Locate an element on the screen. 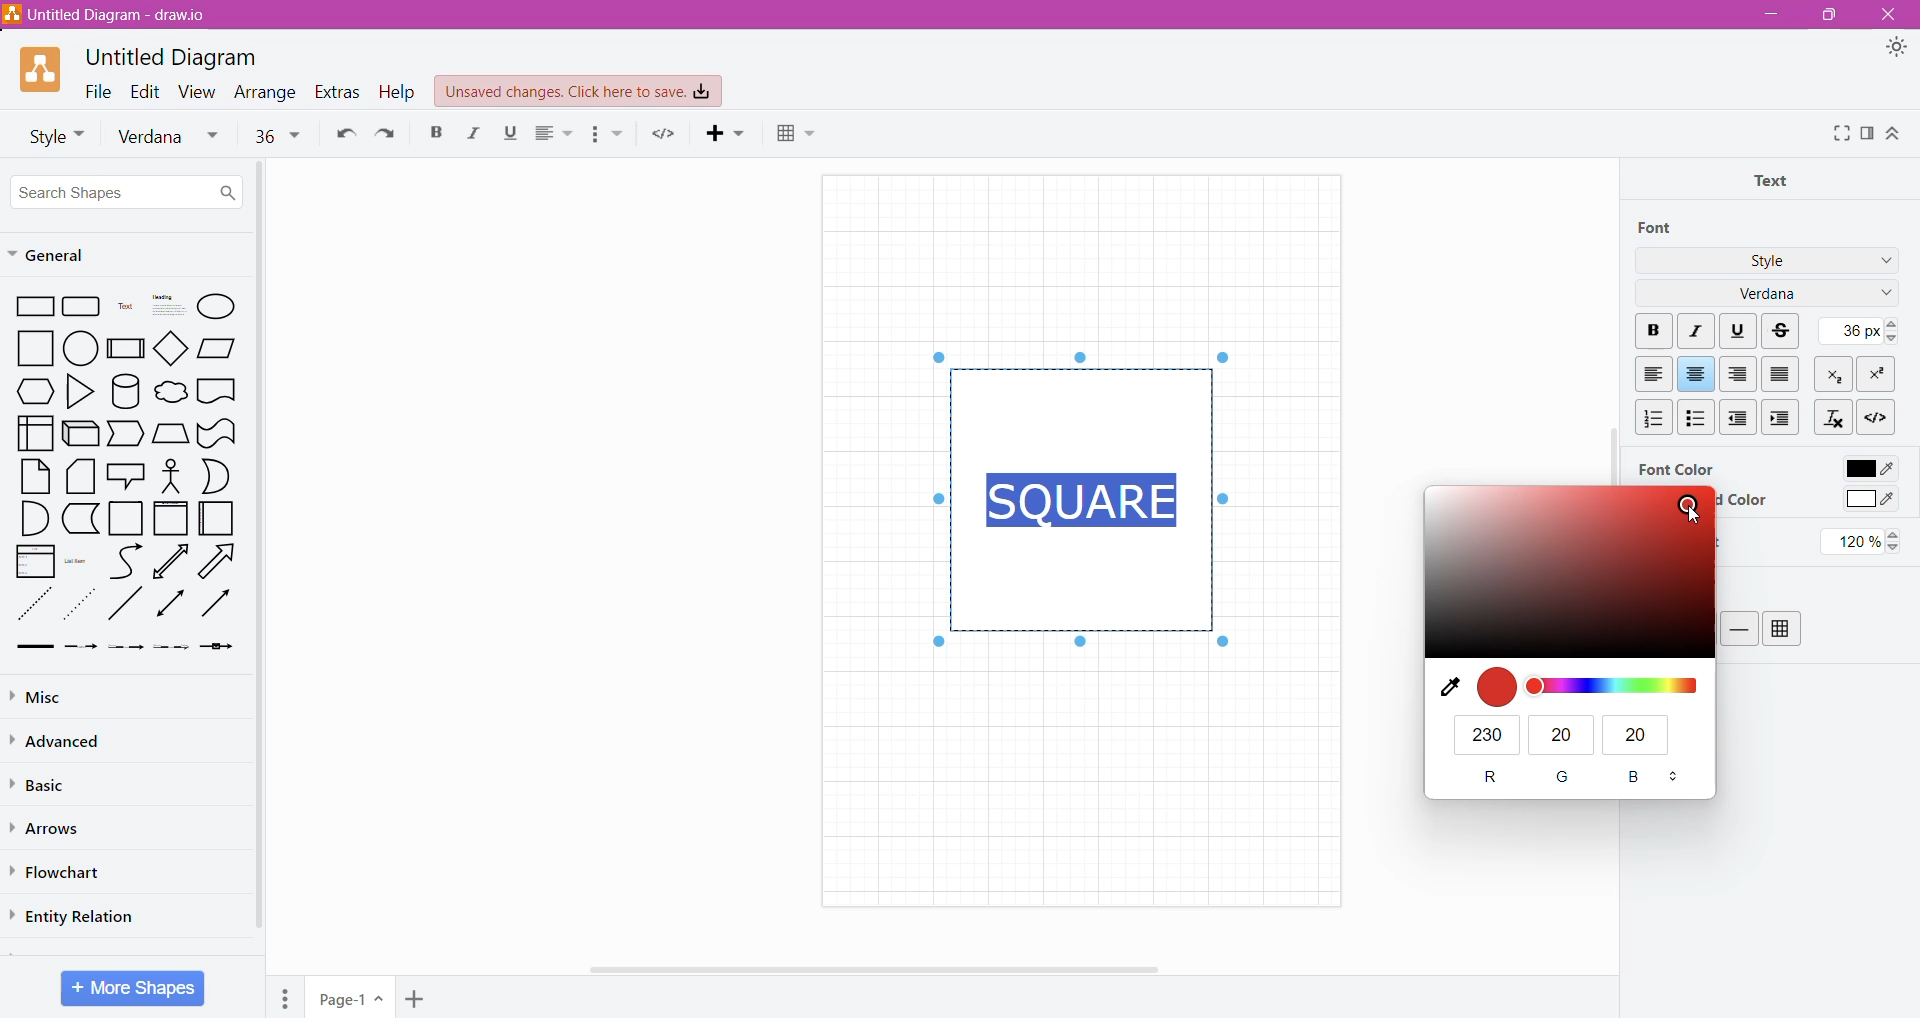 Image resolution: width=1920 pixels, height=1018 pixels. Stacked Papers  is located at coordinates (79, 476).